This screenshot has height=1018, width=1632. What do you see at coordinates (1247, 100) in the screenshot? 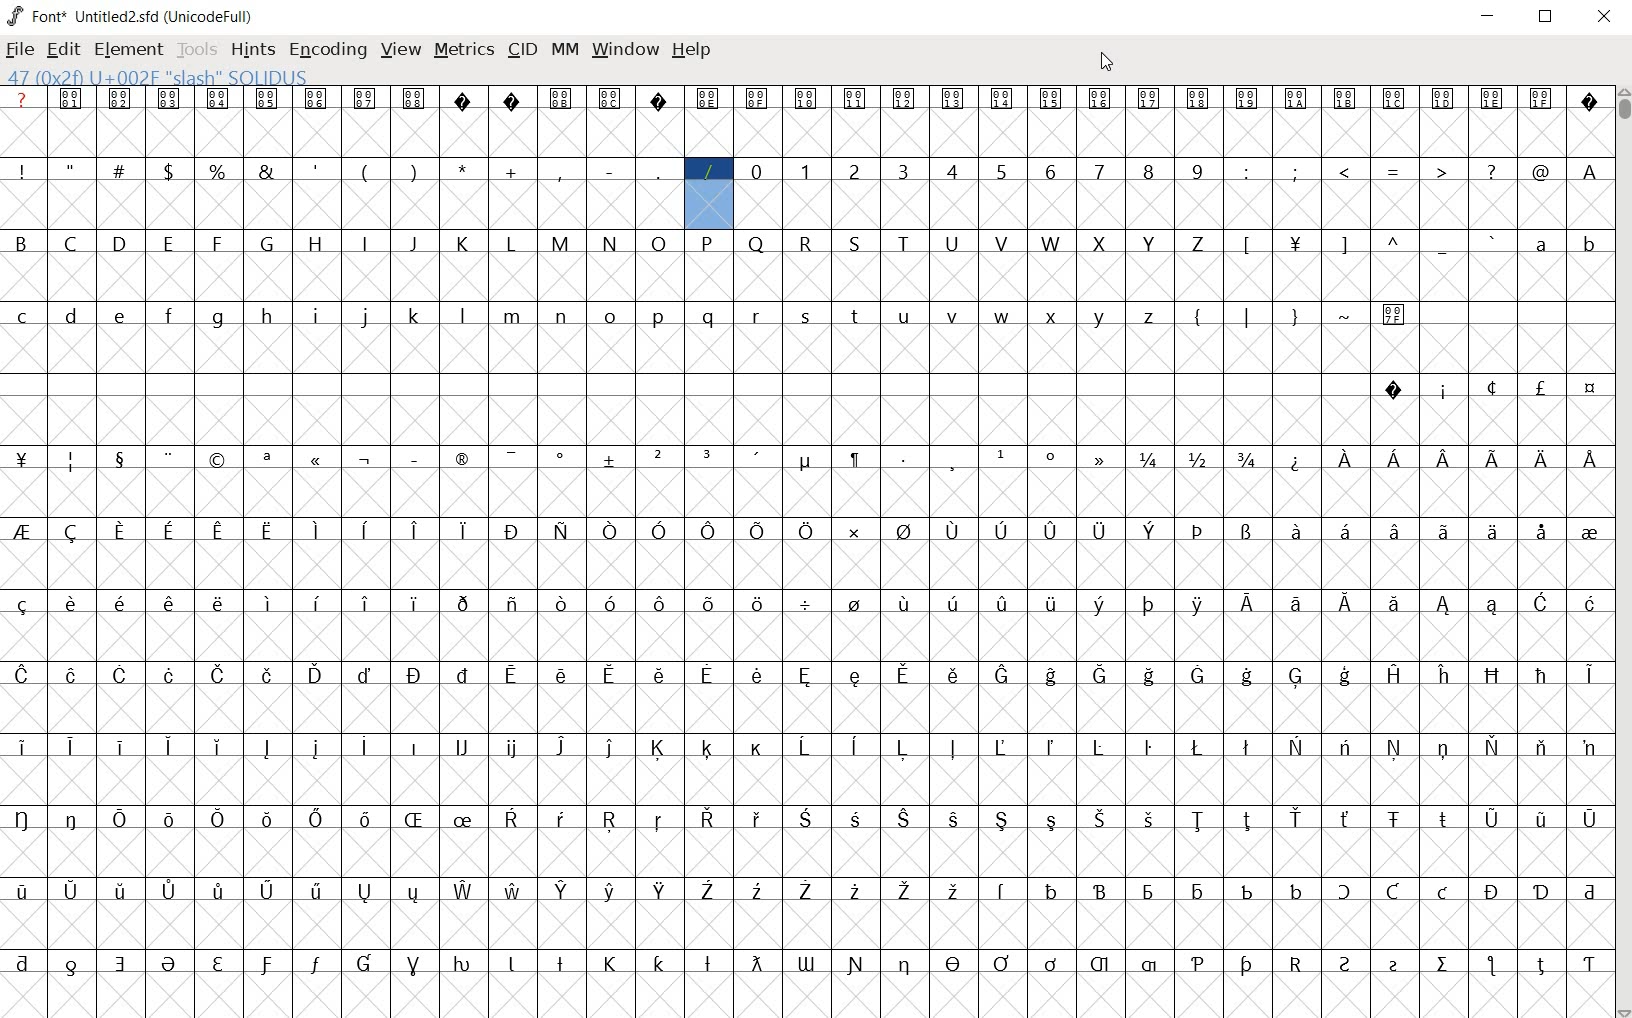
I see `glyph` at bounding box center [1247, 100].